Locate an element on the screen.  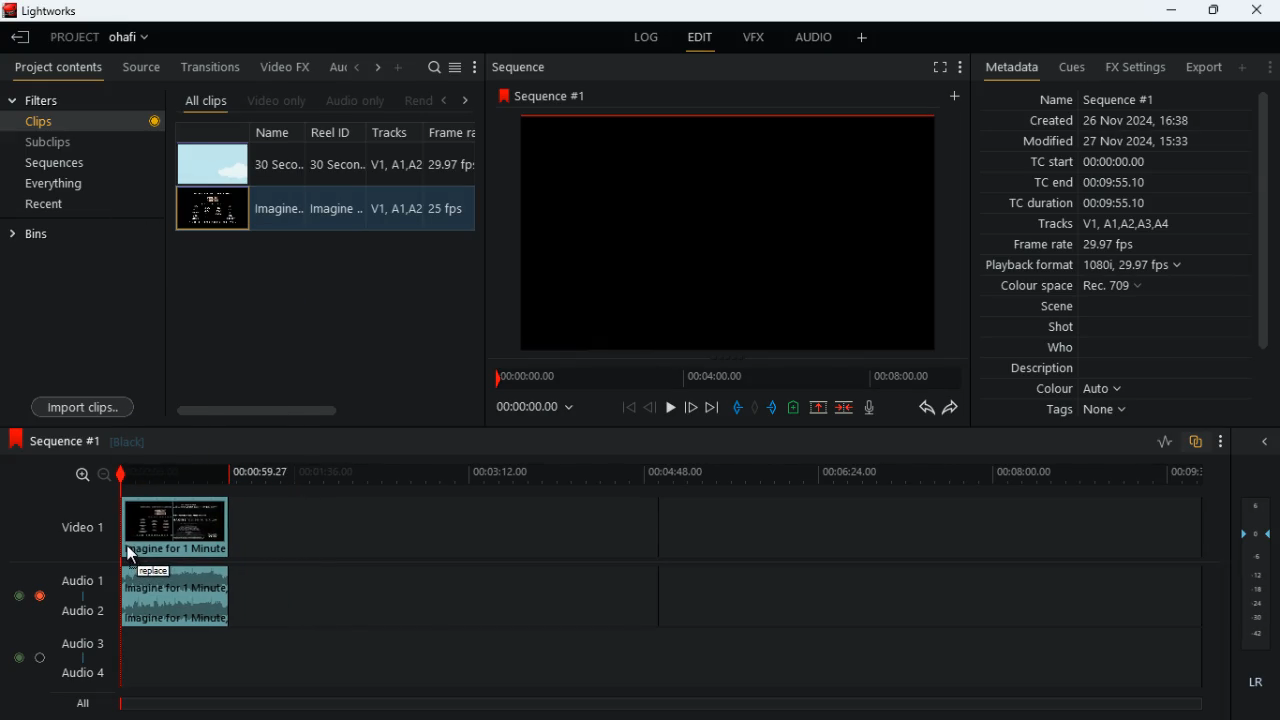
project is located at coordinates (106, 37).